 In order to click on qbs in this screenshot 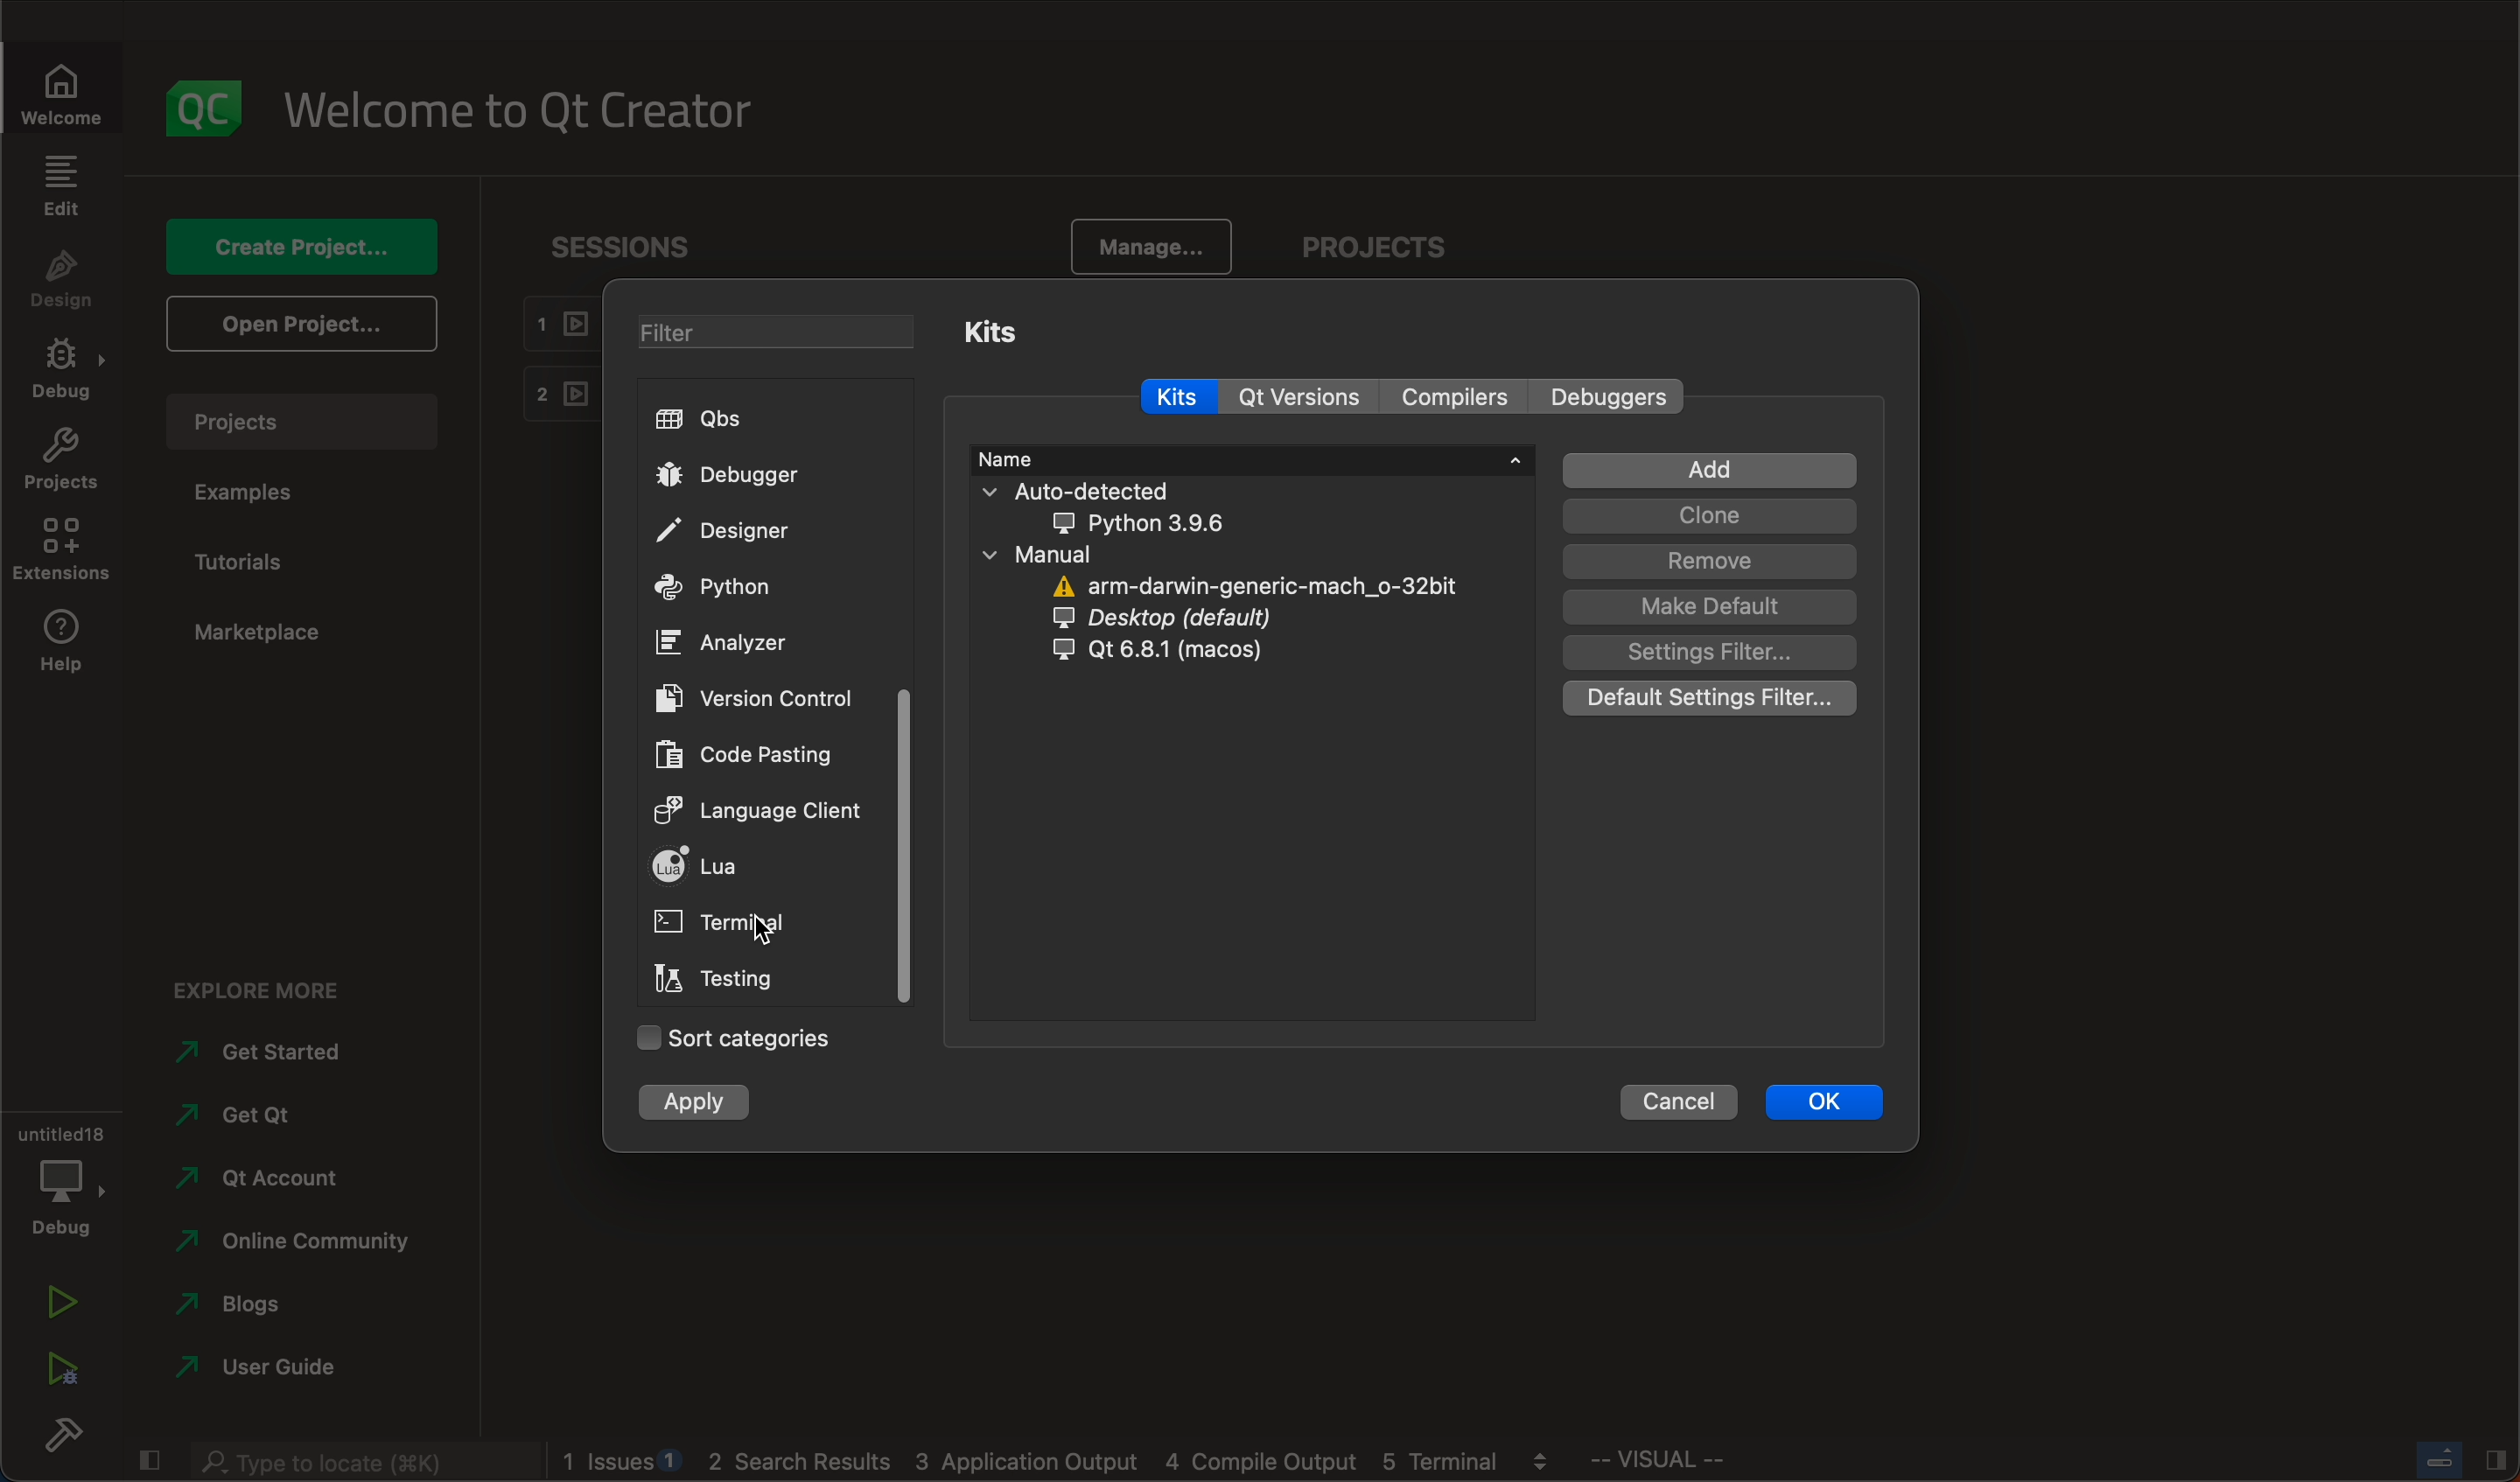, I will do `click(714, 418)`.